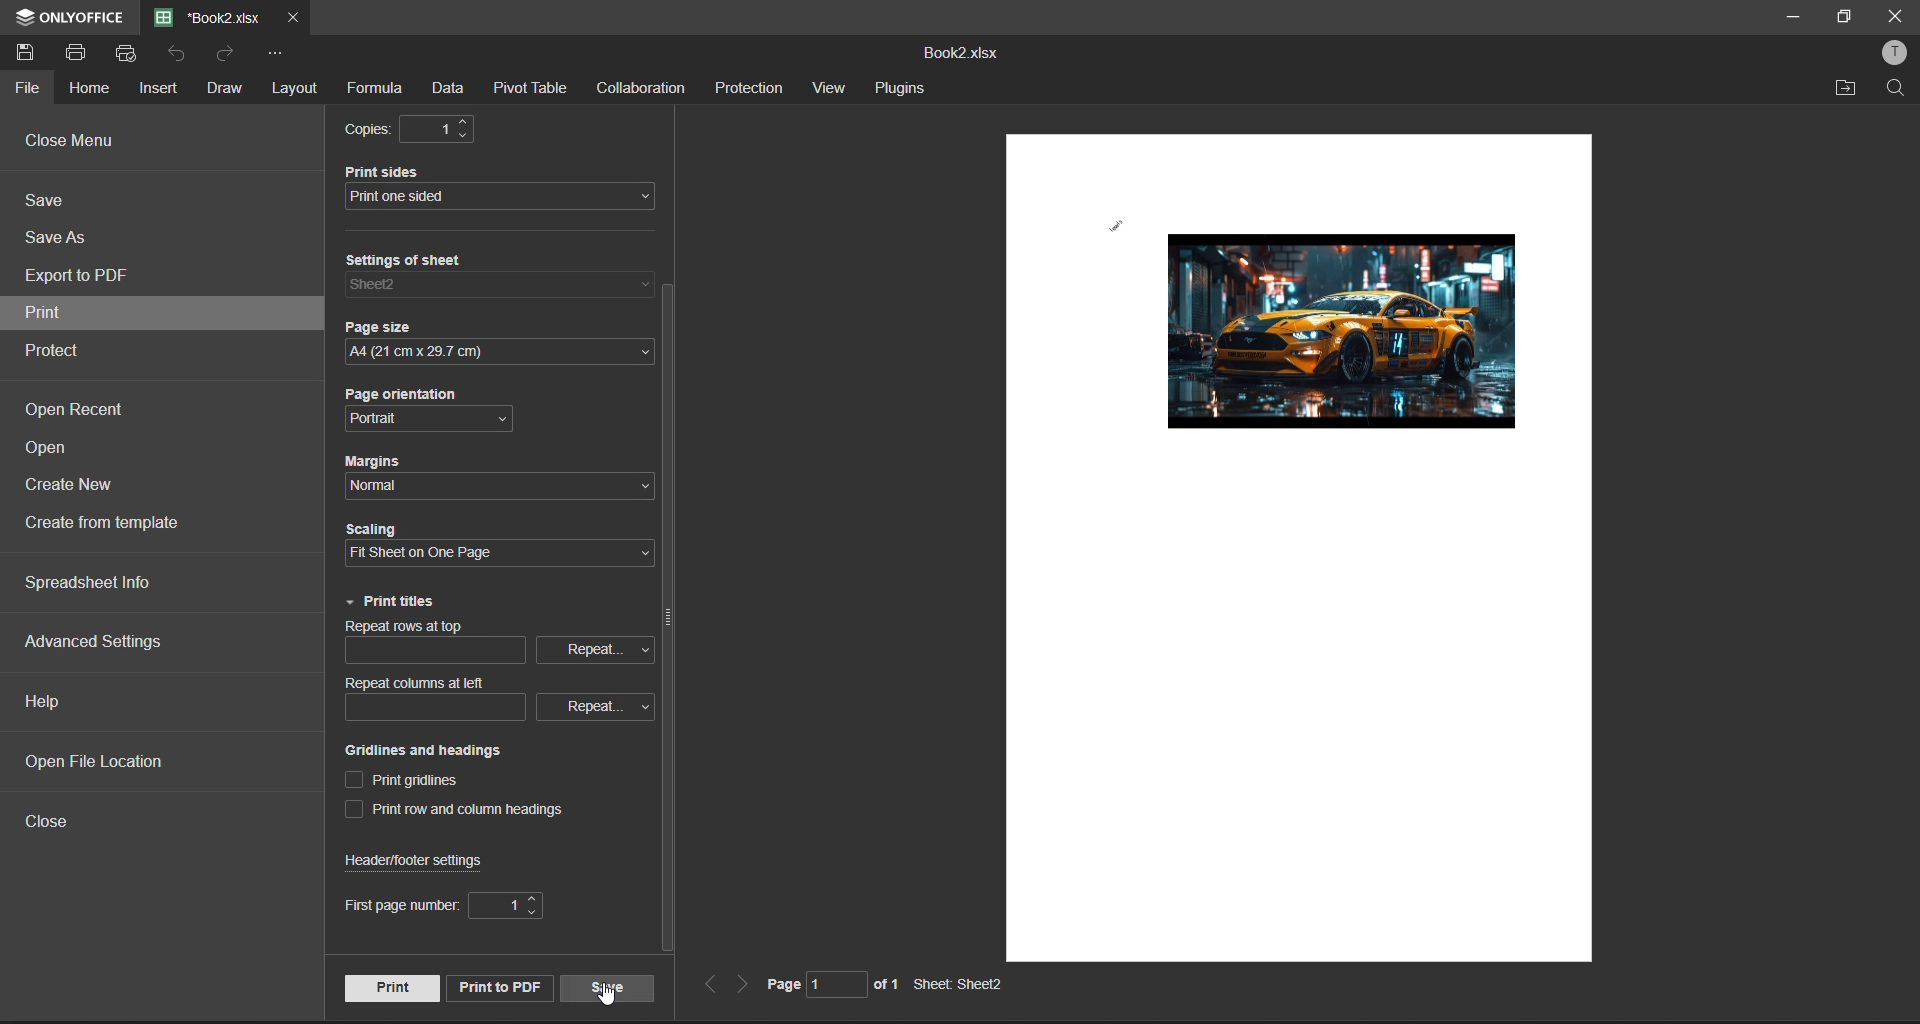 Image resolution: width=1920 pixels, height=1024 pixels. I want to click on data, so click(455, 86).